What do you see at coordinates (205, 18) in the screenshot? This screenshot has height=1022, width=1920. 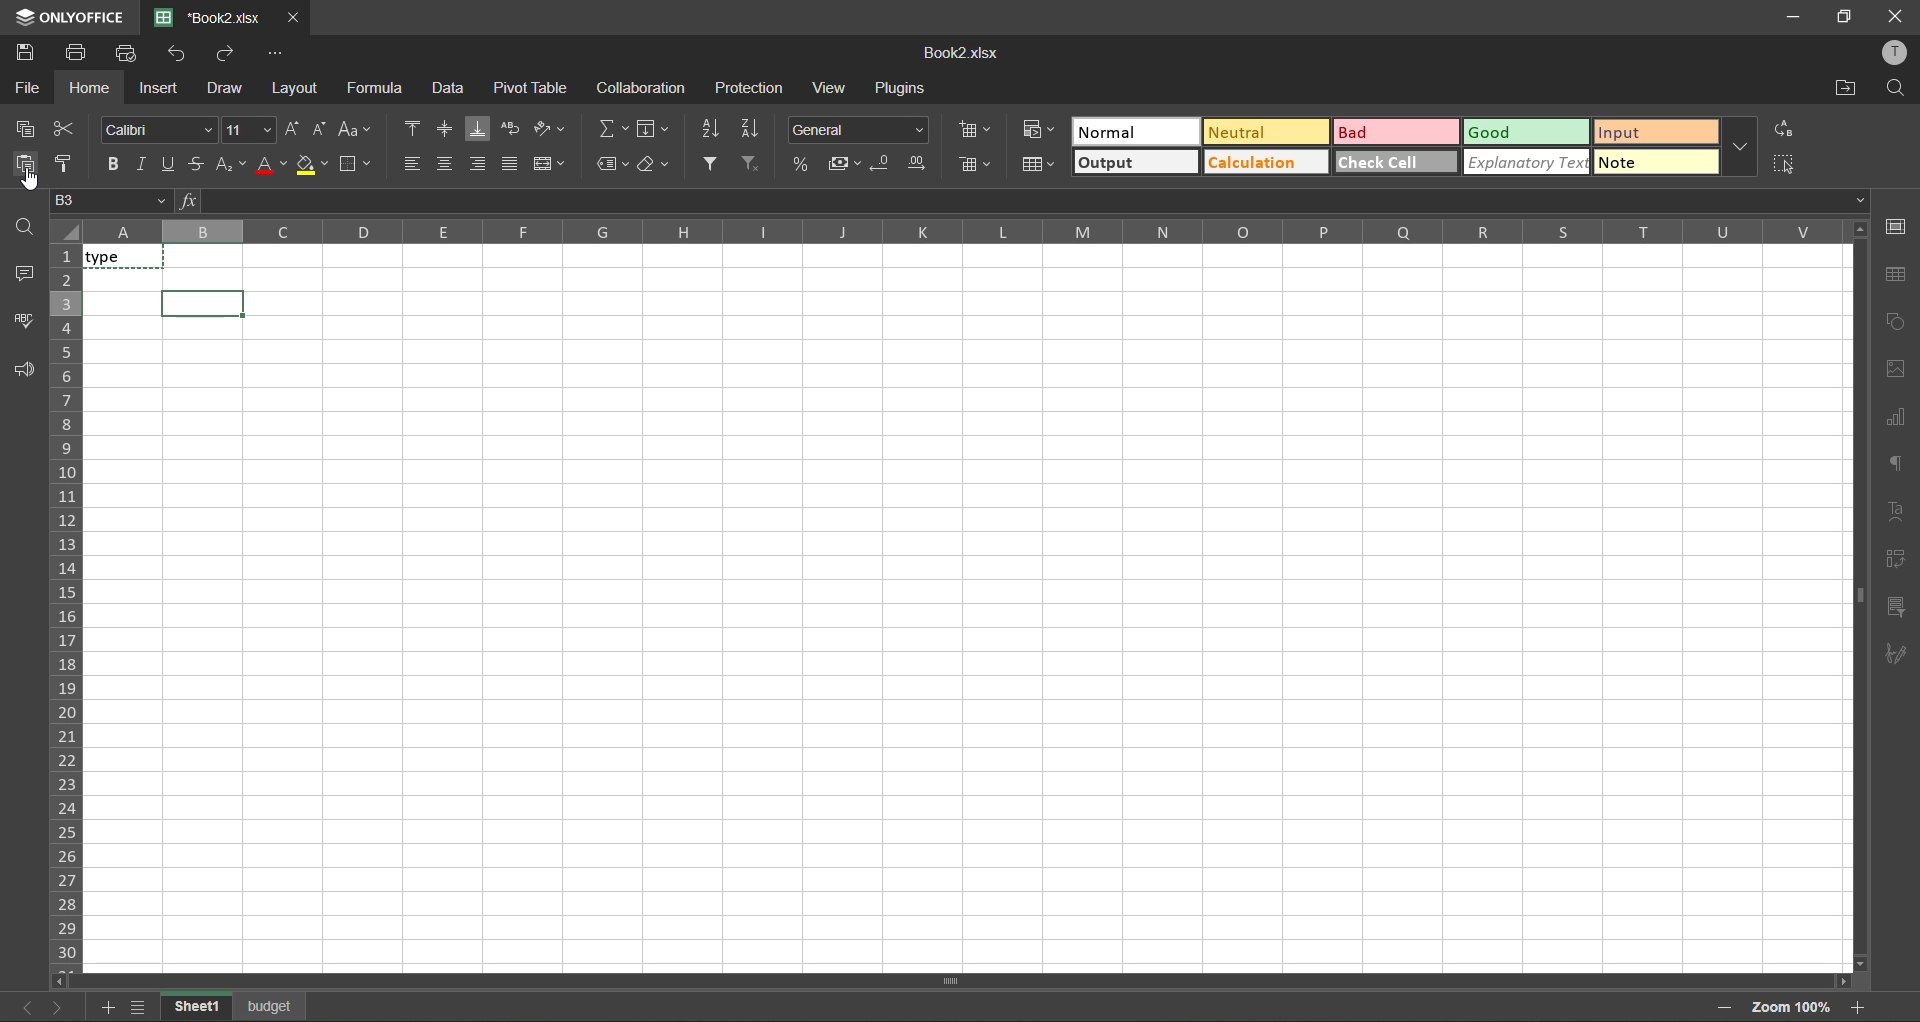 I see `filename` at bounding box center [205, 18].